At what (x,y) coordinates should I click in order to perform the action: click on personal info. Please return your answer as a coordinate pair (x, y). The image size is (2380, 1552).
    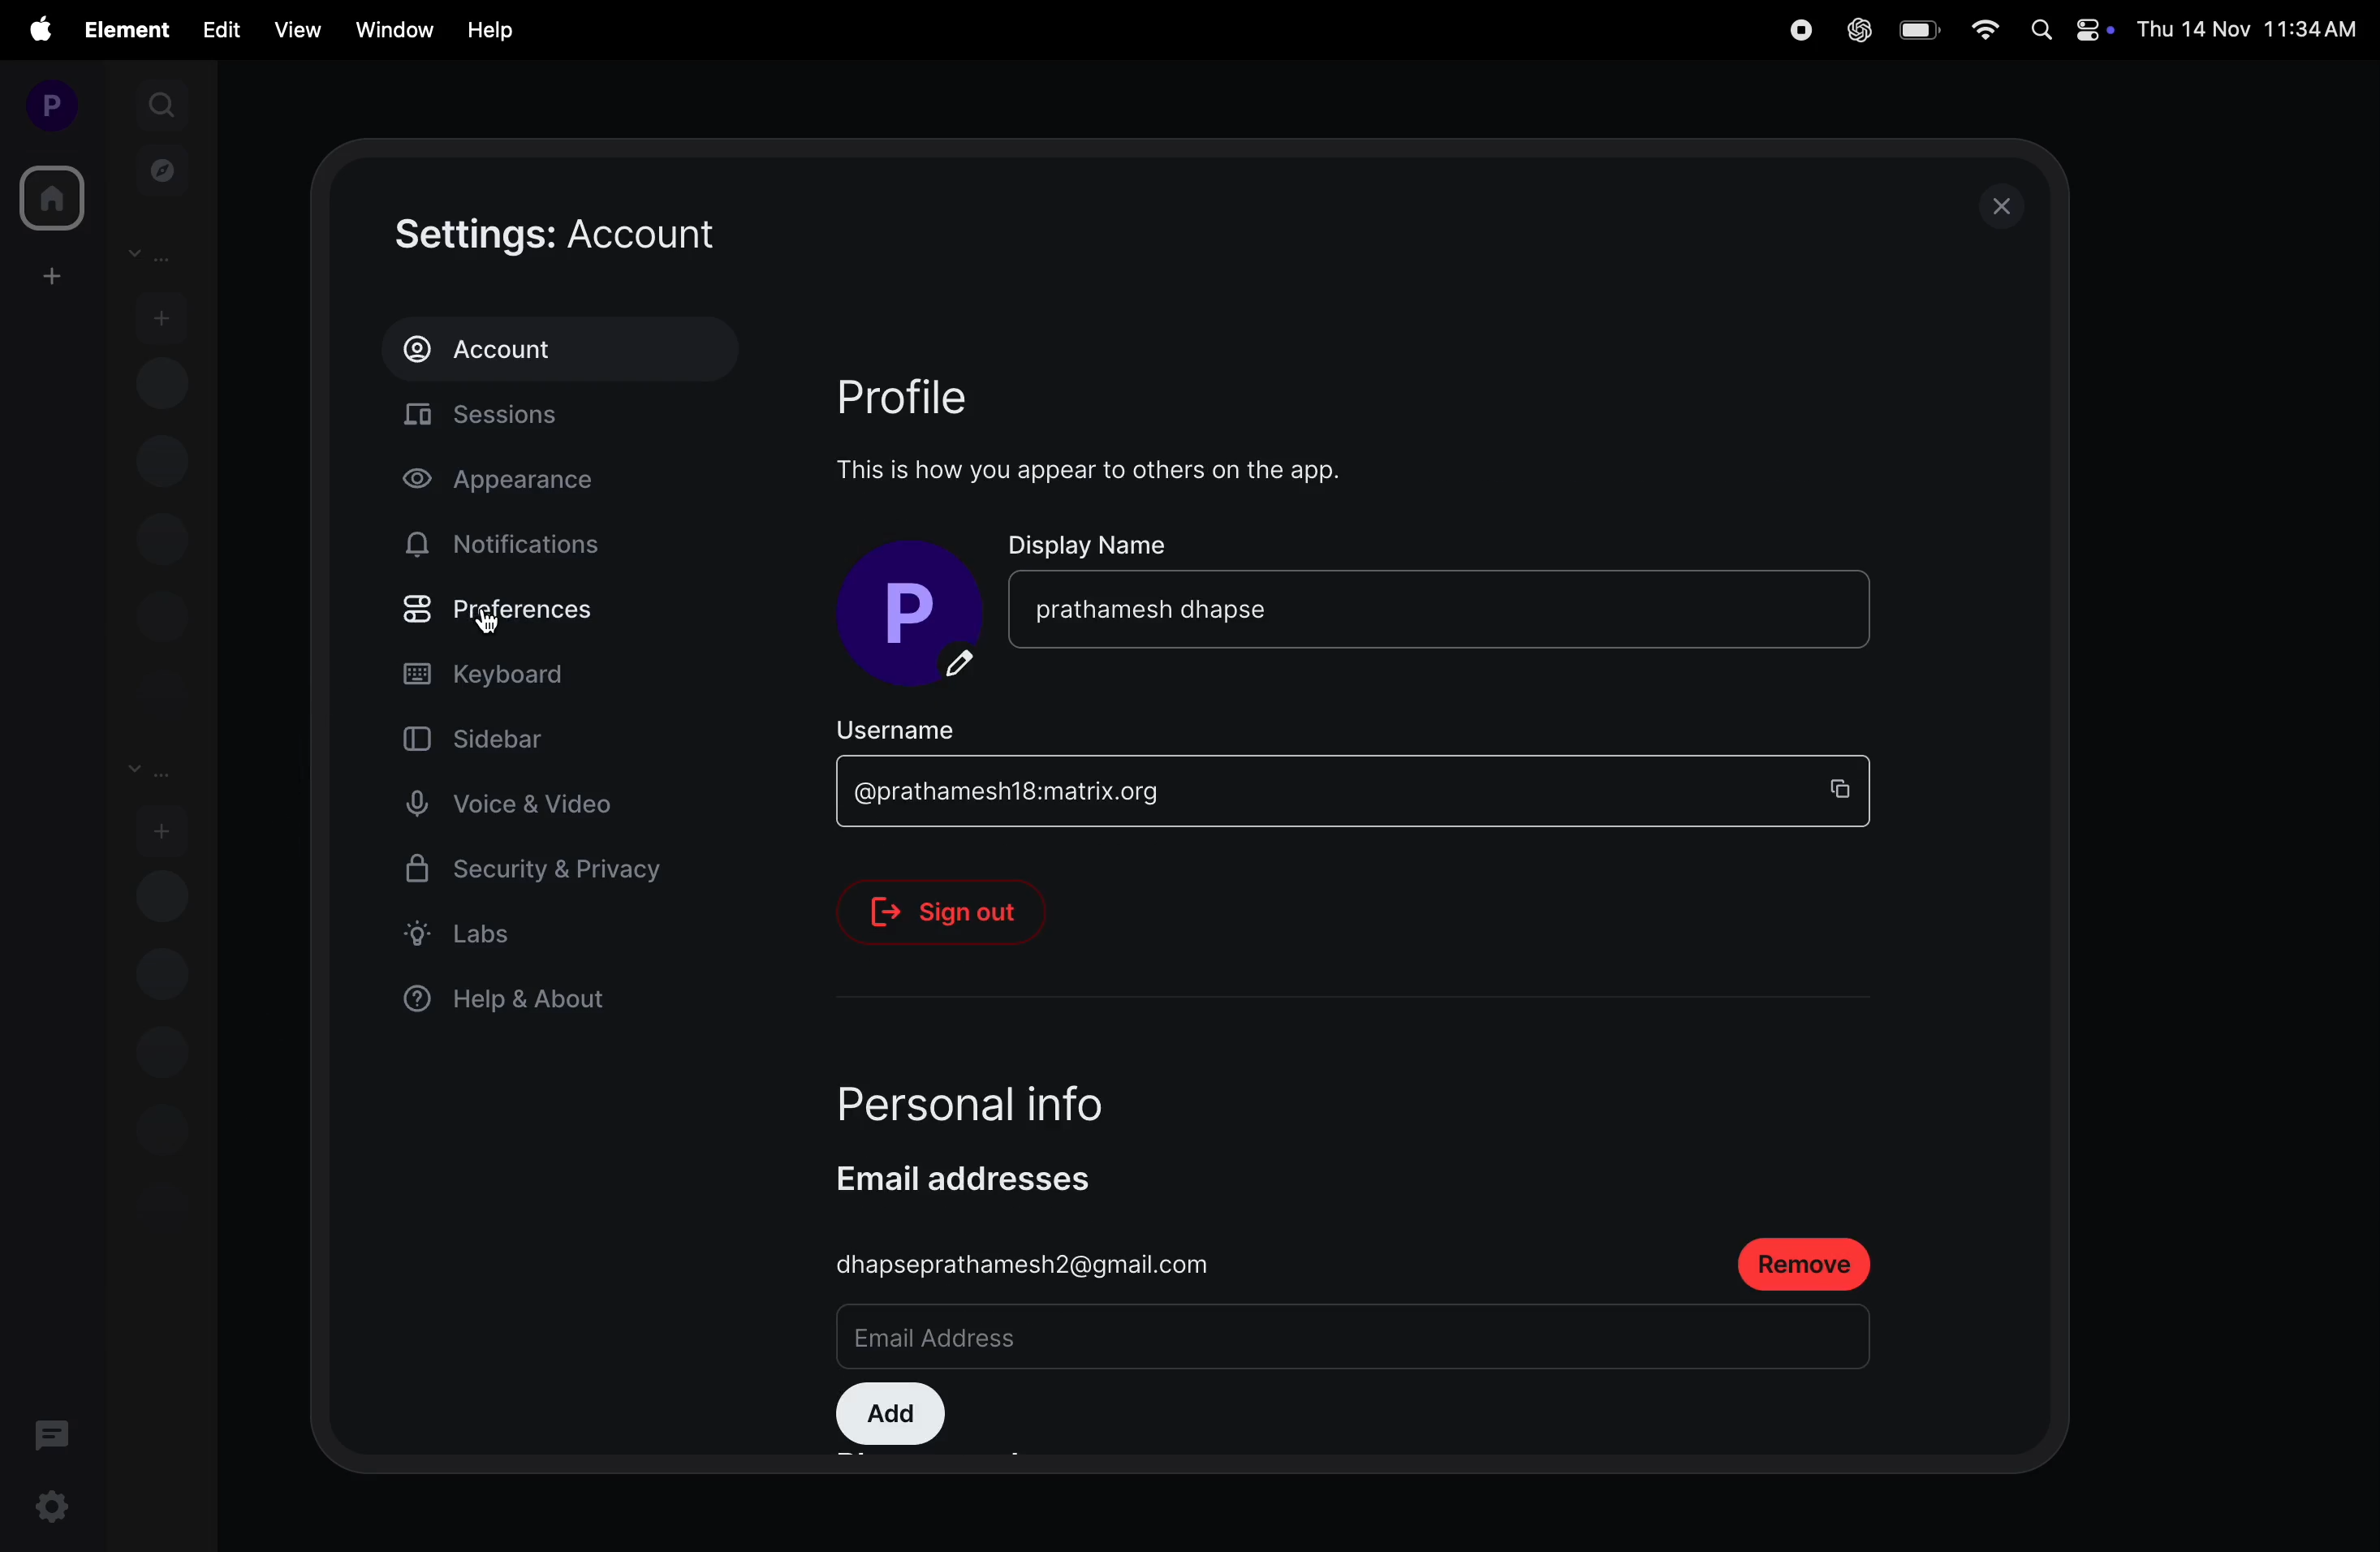
    Looking at the image, I should click on (976, 1100).